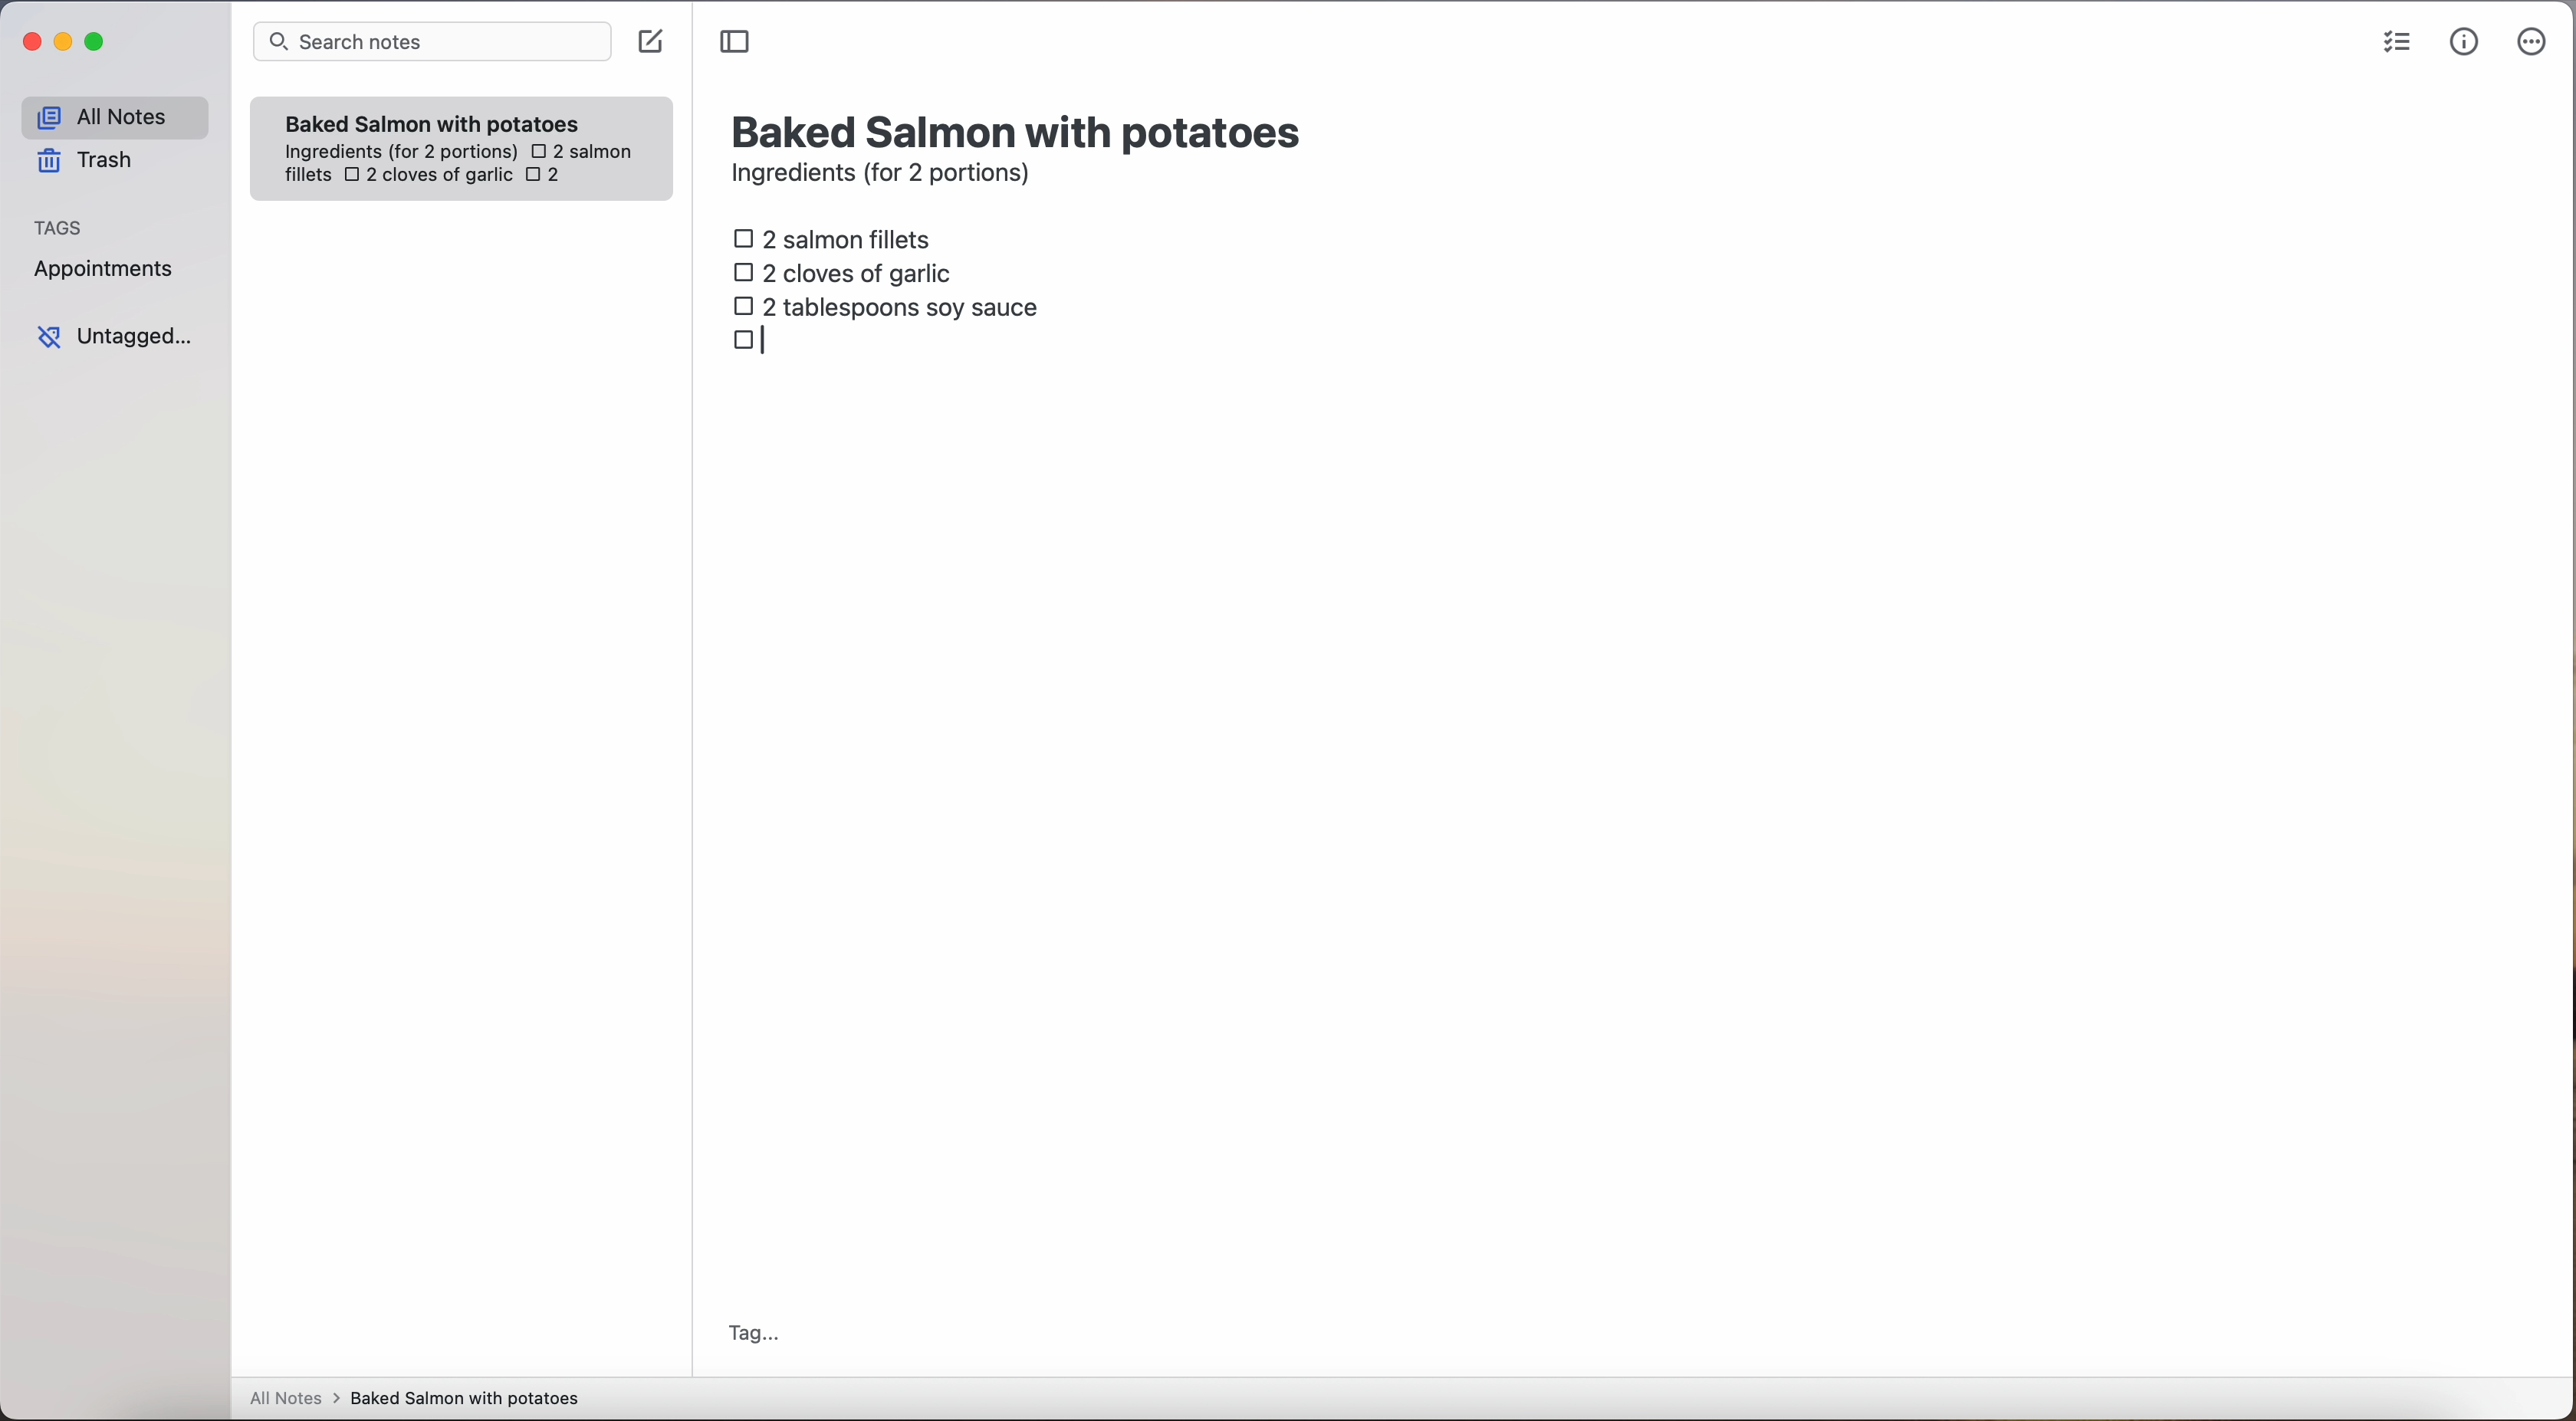 Image resolution: width=2576 pixels, height=1421 pixels. Describe the element at coordinates (649, 42) in the screenshot. I see `create note` at that location.